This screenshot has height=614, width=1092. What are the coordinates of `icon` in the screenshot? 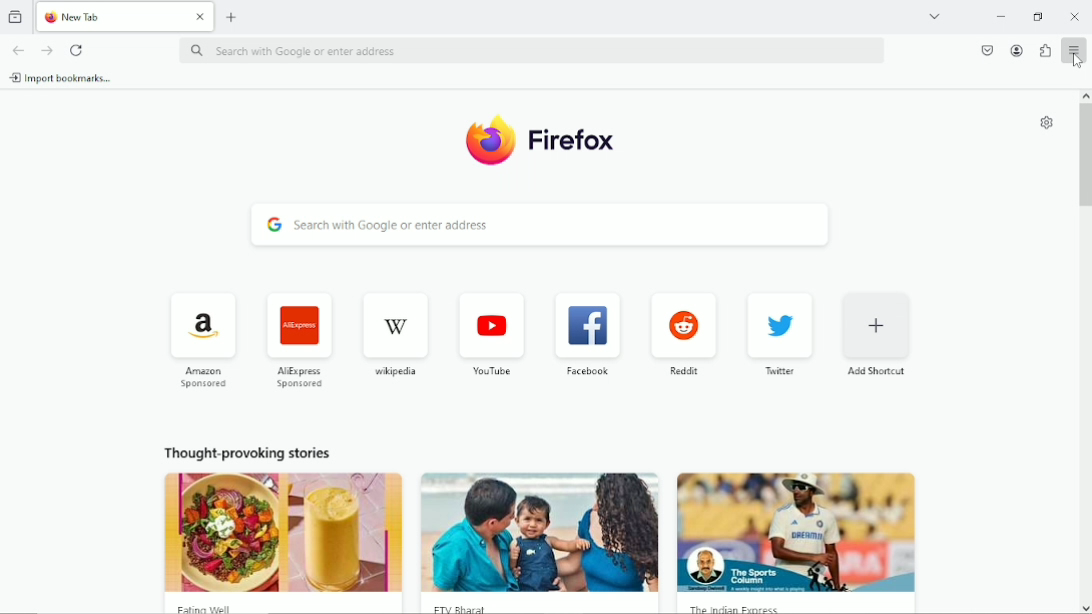 It's located at (873, 328).